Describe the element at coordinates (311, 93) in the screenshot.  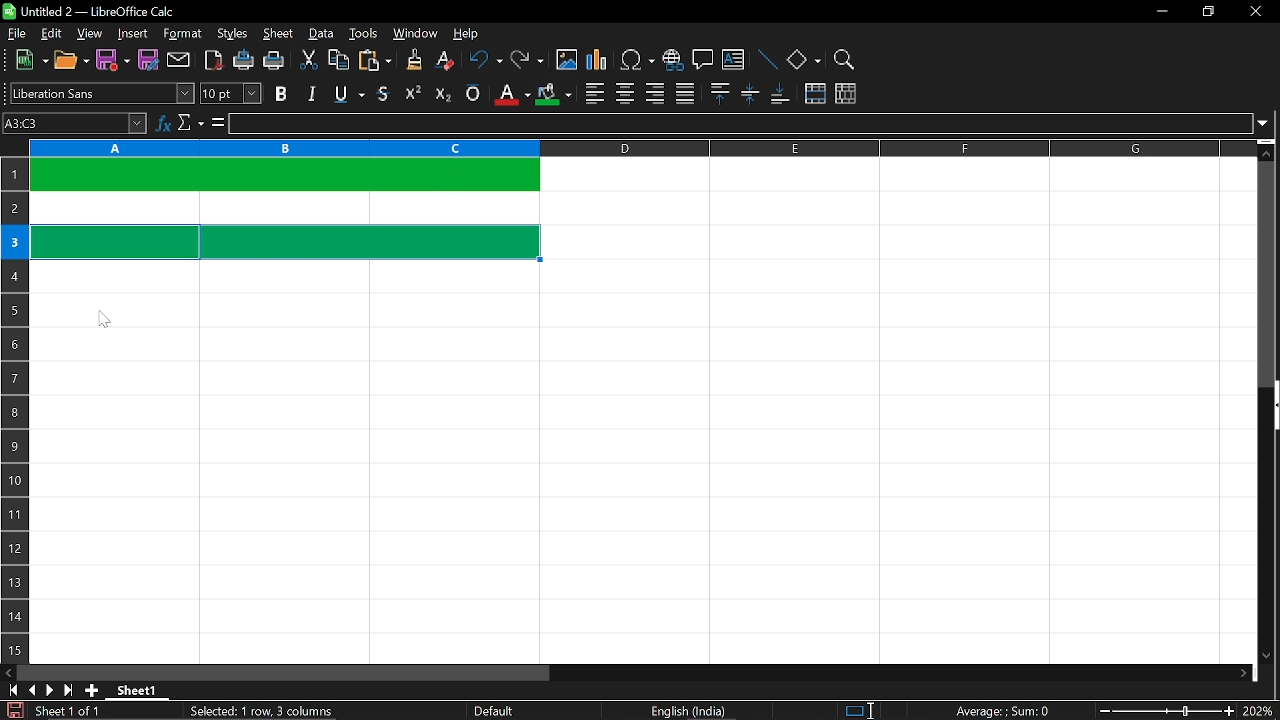
I see `italic` at that location.